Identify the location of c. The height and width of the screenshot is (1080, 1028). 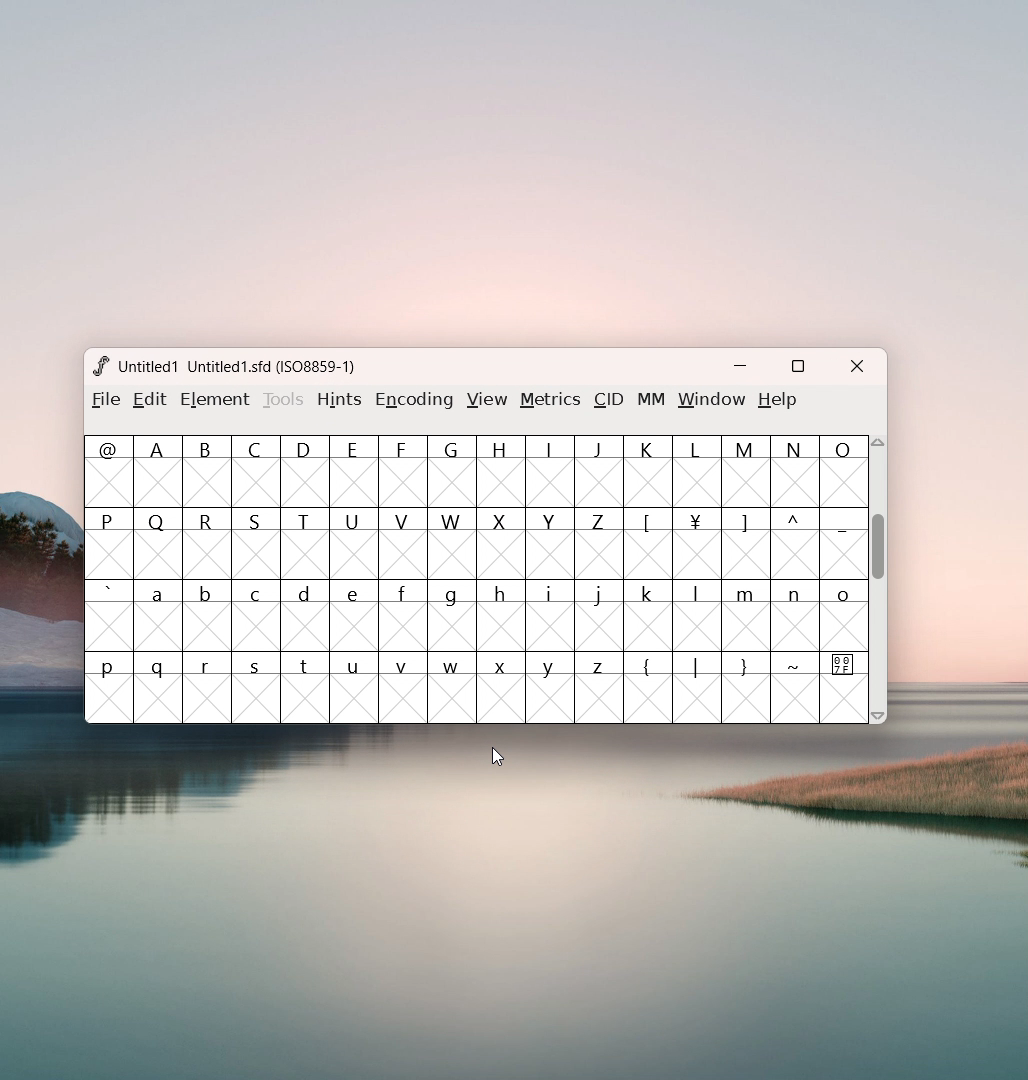
(257, 616).